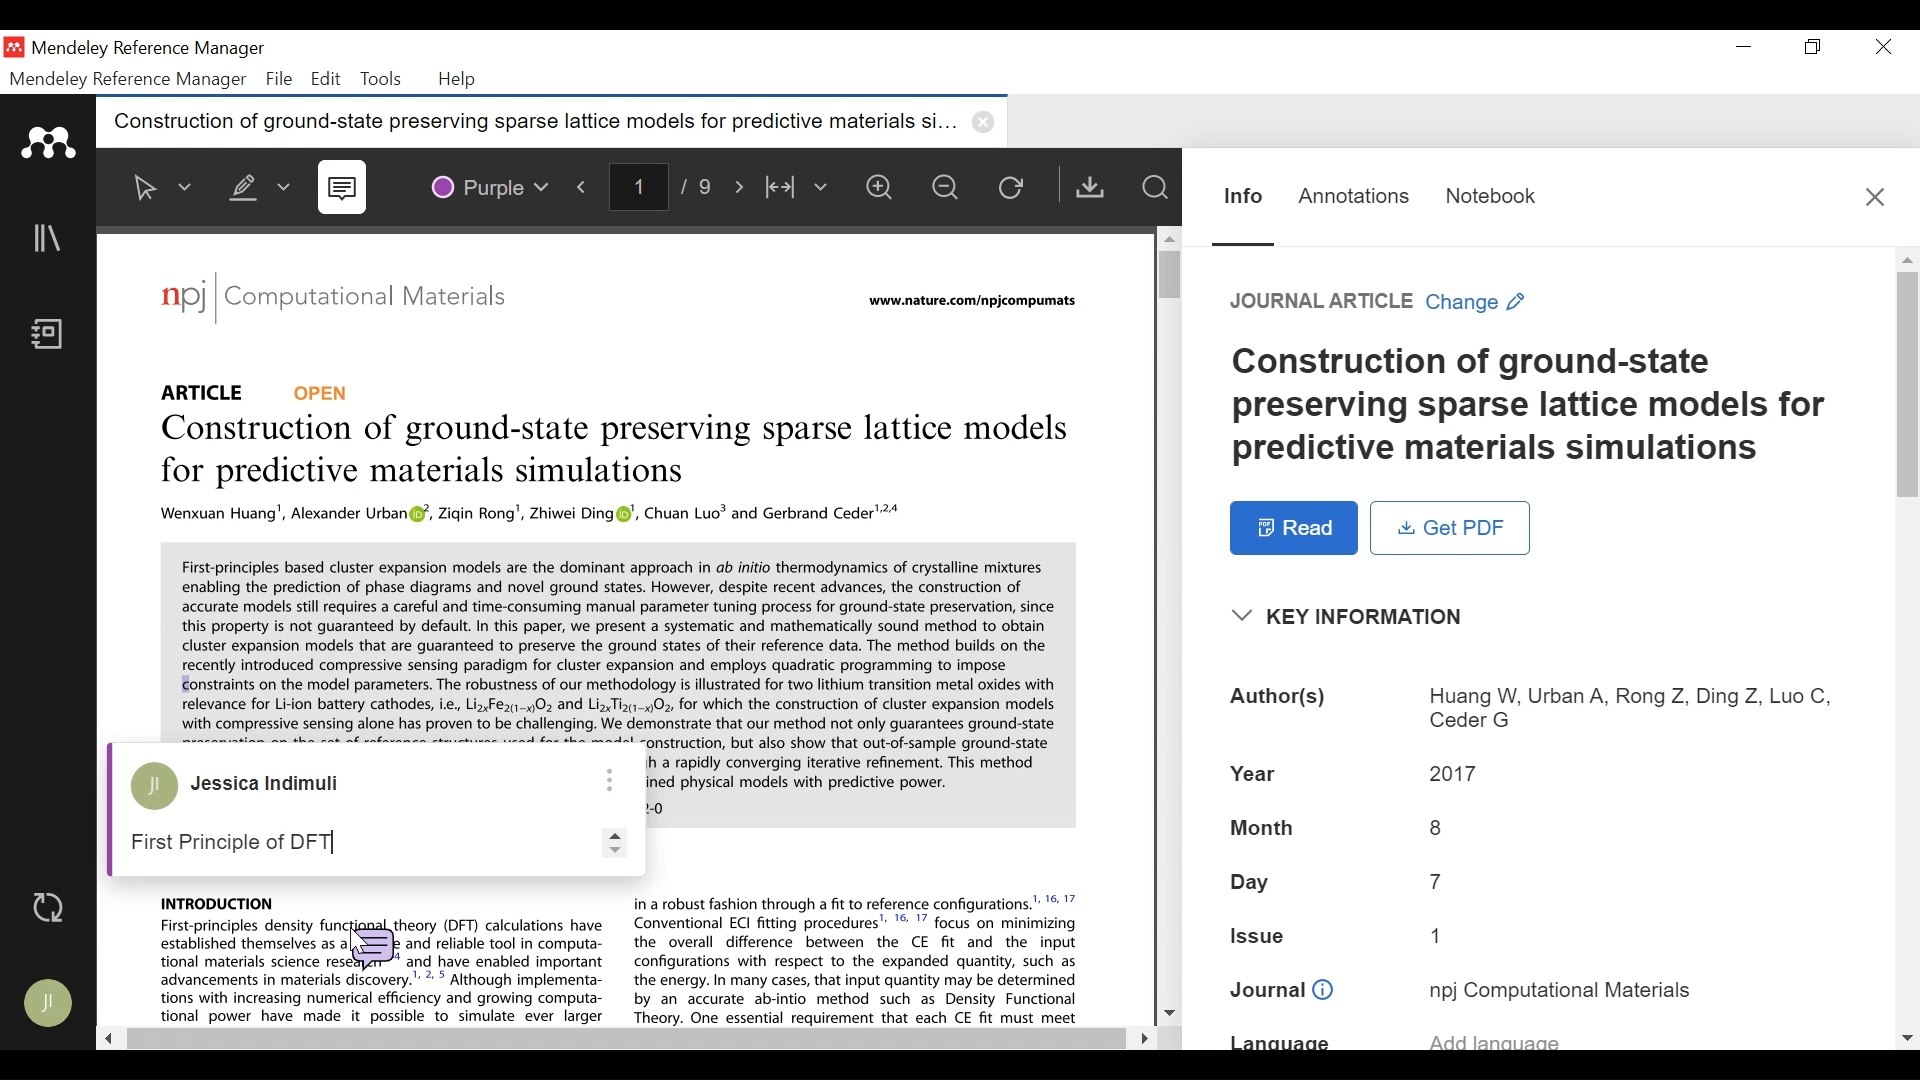 The image size is (1920, 1080). What do you see at coordinates (1539, 990) in the screenshot?
I see `Journal` at bounding box center [1539, 990].